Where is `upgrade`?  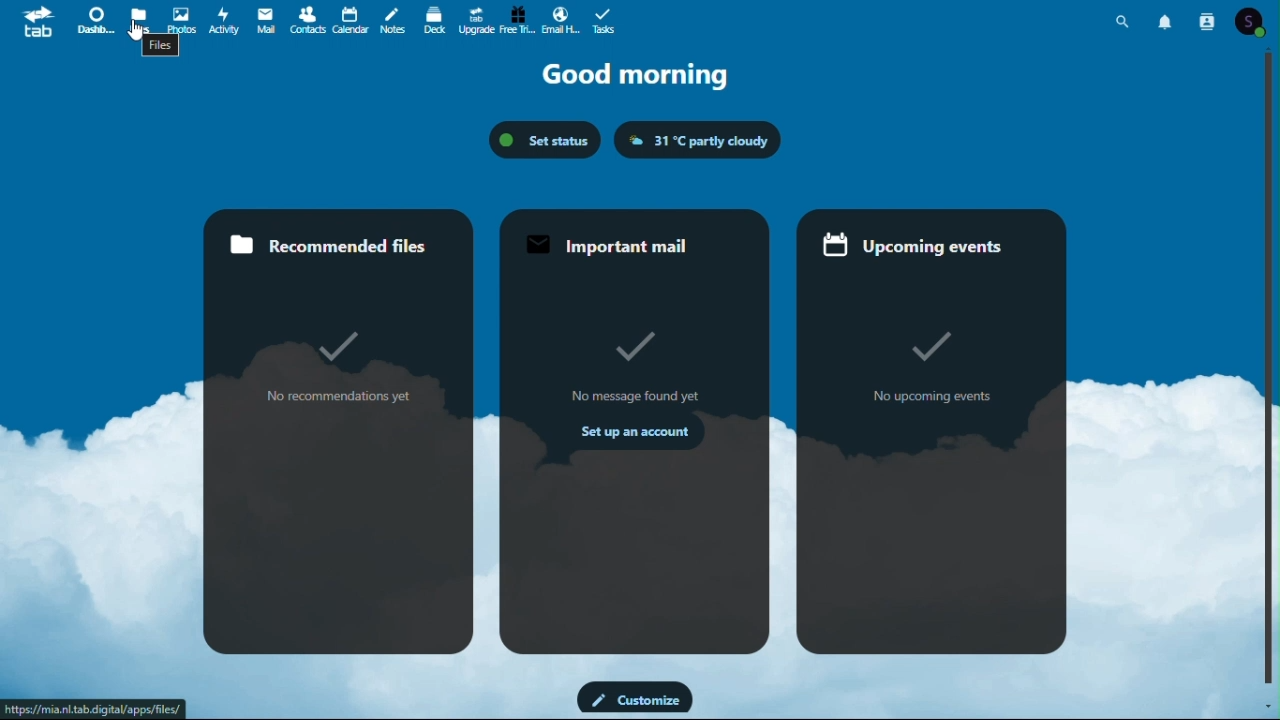
upgrade is located at coordinates (477, 19).